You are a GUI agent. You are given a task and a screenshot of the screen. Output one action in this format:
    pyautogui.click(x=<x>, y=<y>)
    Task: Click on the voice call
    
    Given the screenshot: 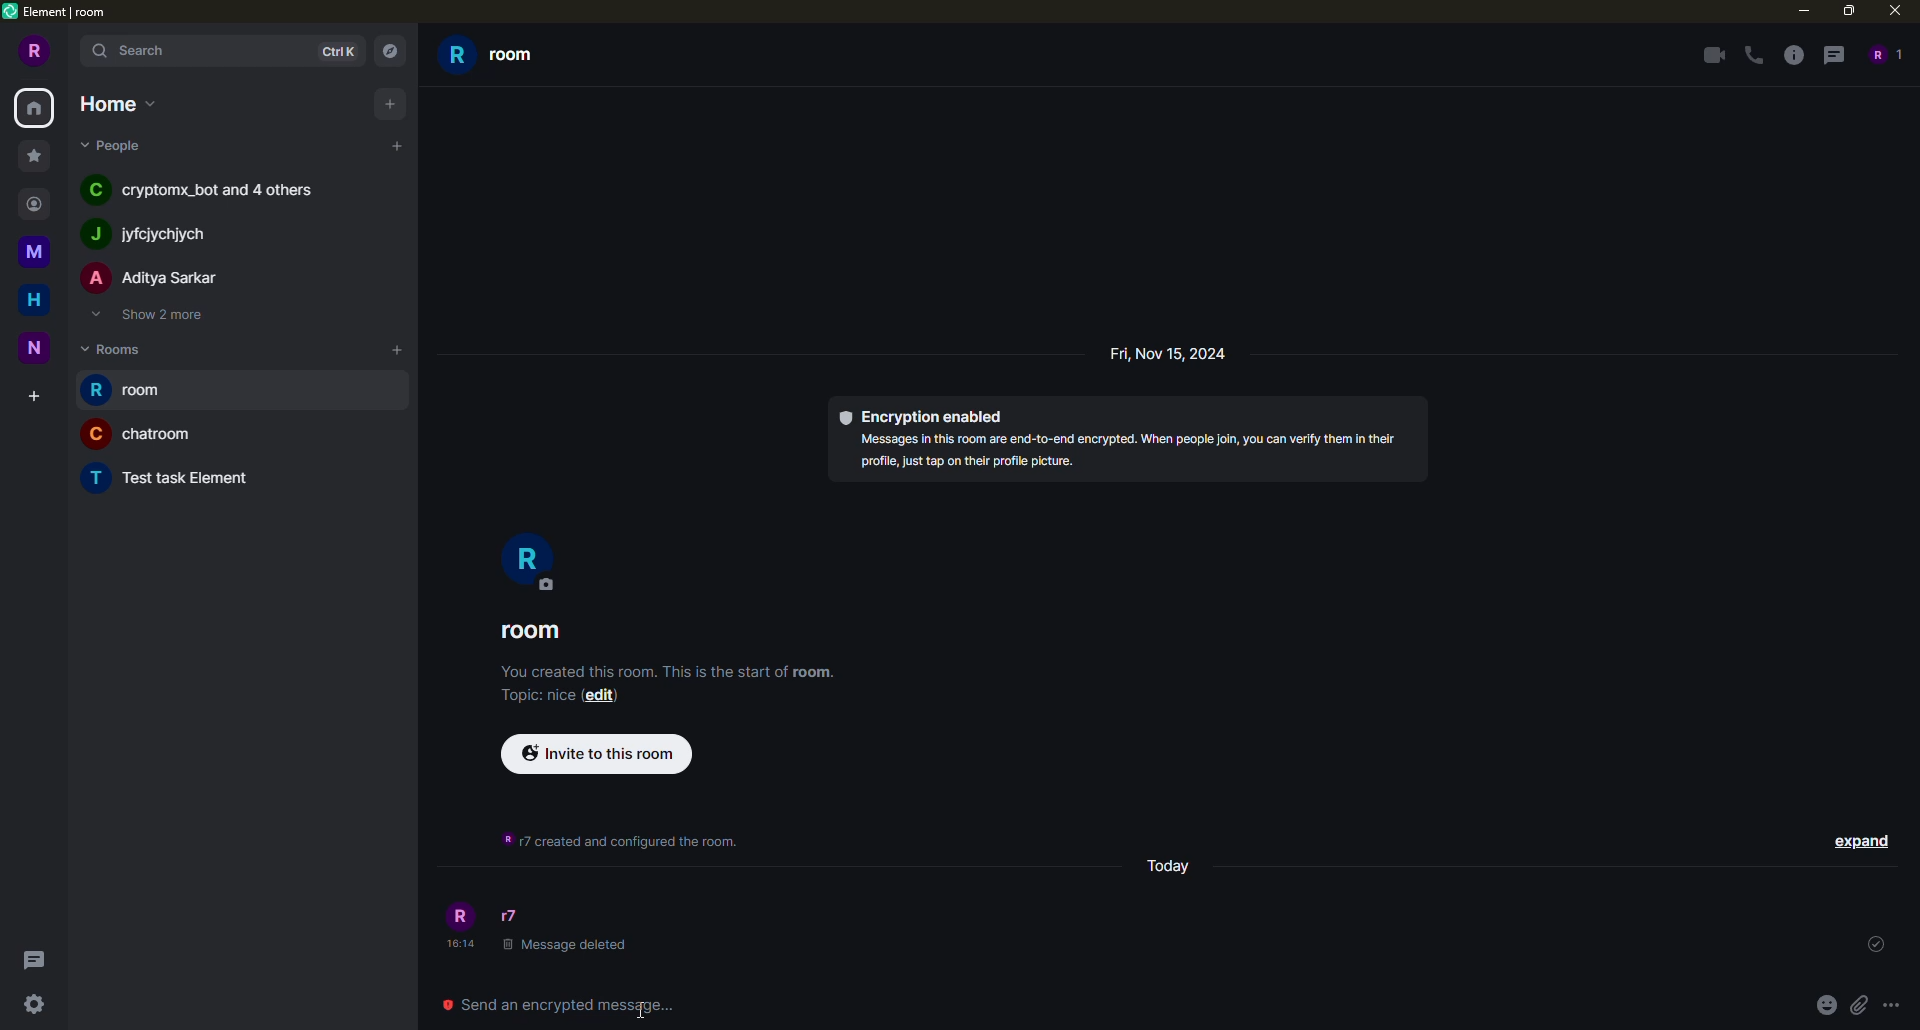 What is the action you would take?
    pyautogui.click(x=1753, y=54)
    